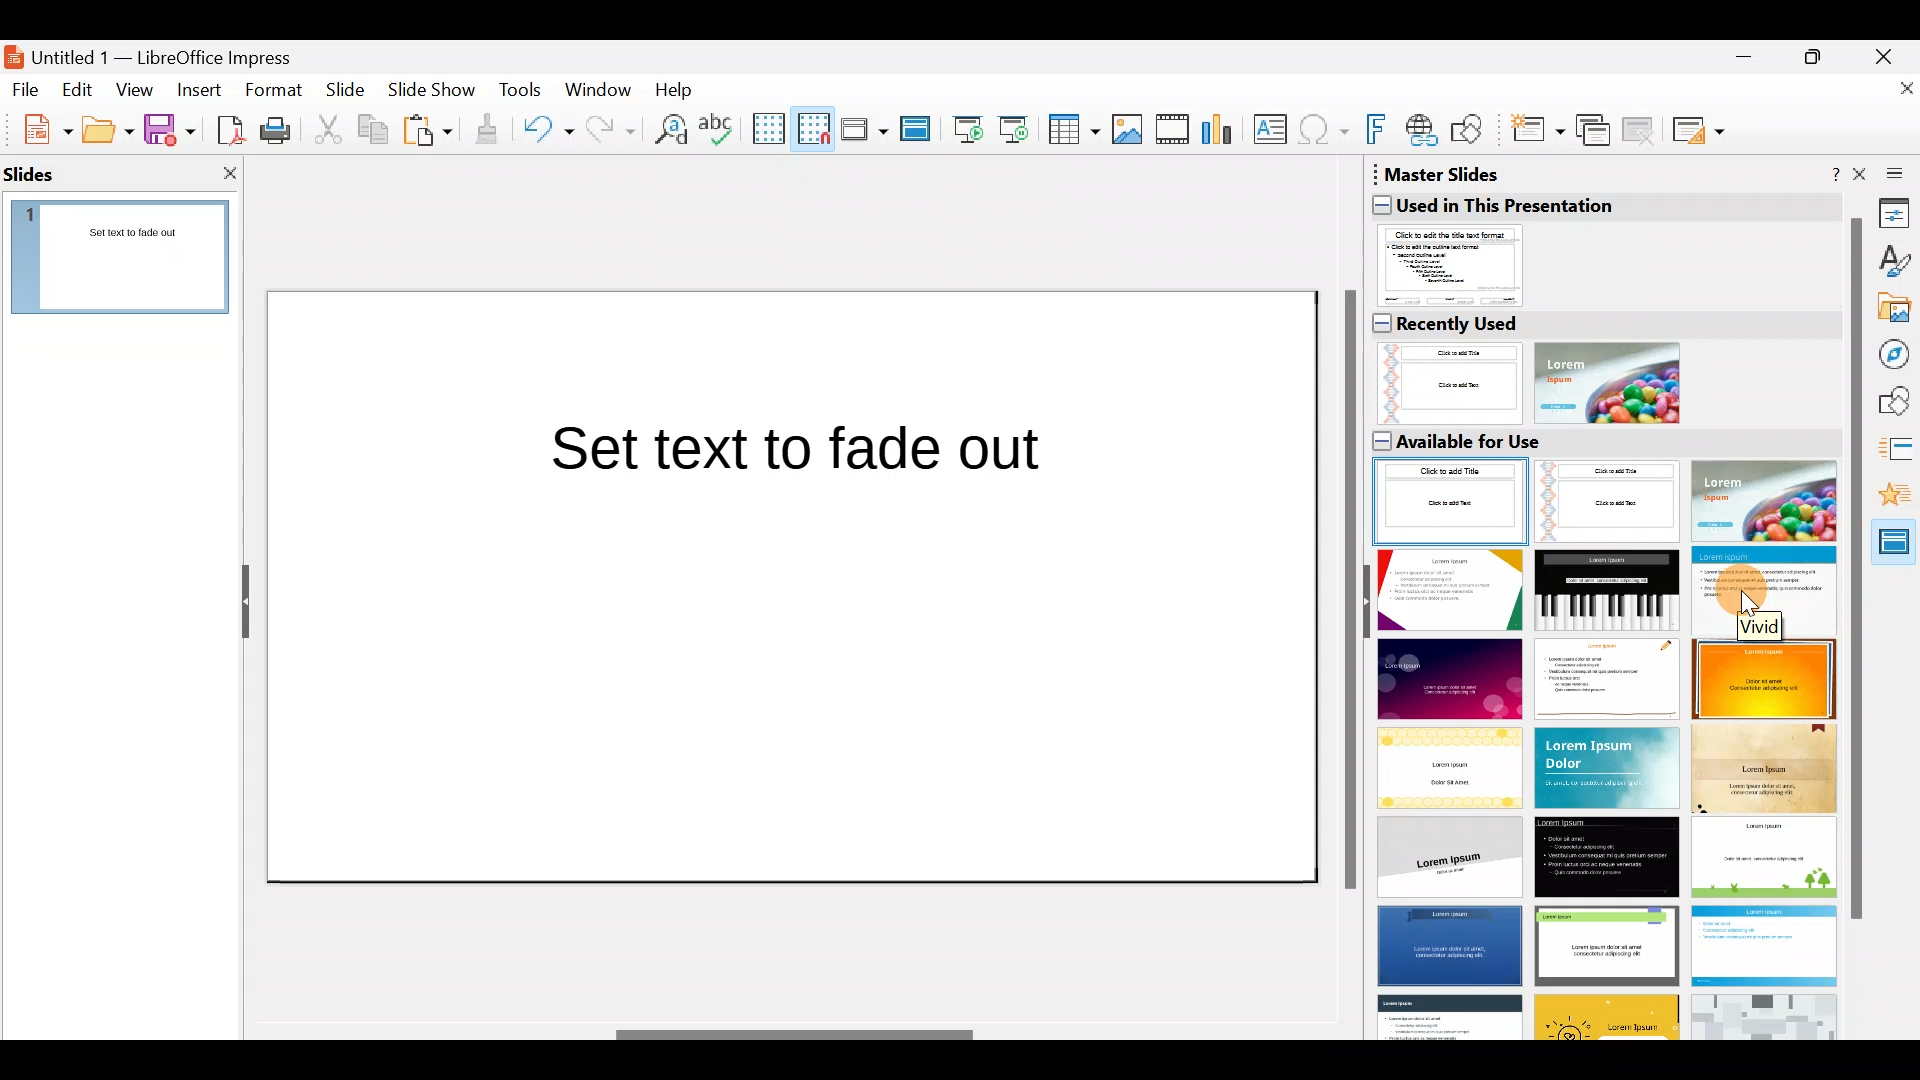  What do you see at coordinates (331, 130) in the screenshot?
I see `Cut` at bounding box center [331, 130].